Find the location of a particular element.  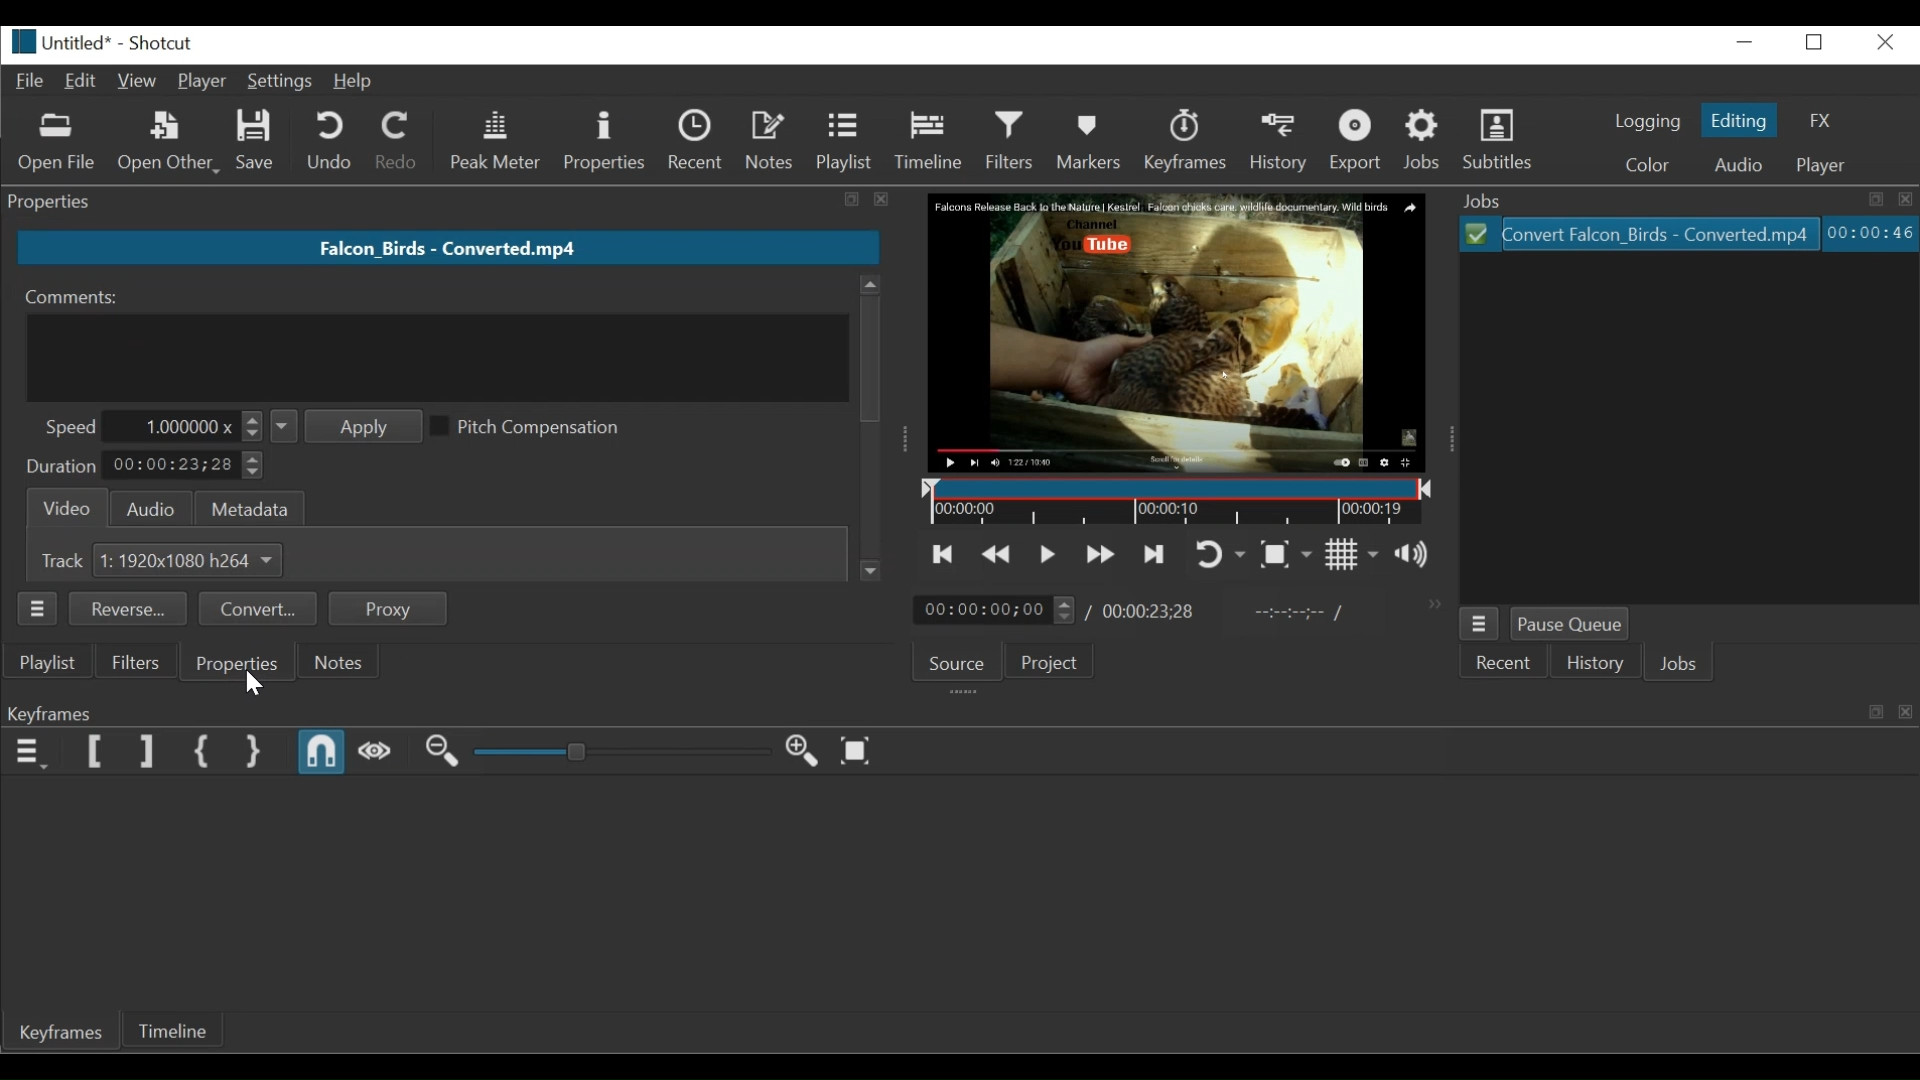

Adjust Video track  is located at coordinates (194, 560).